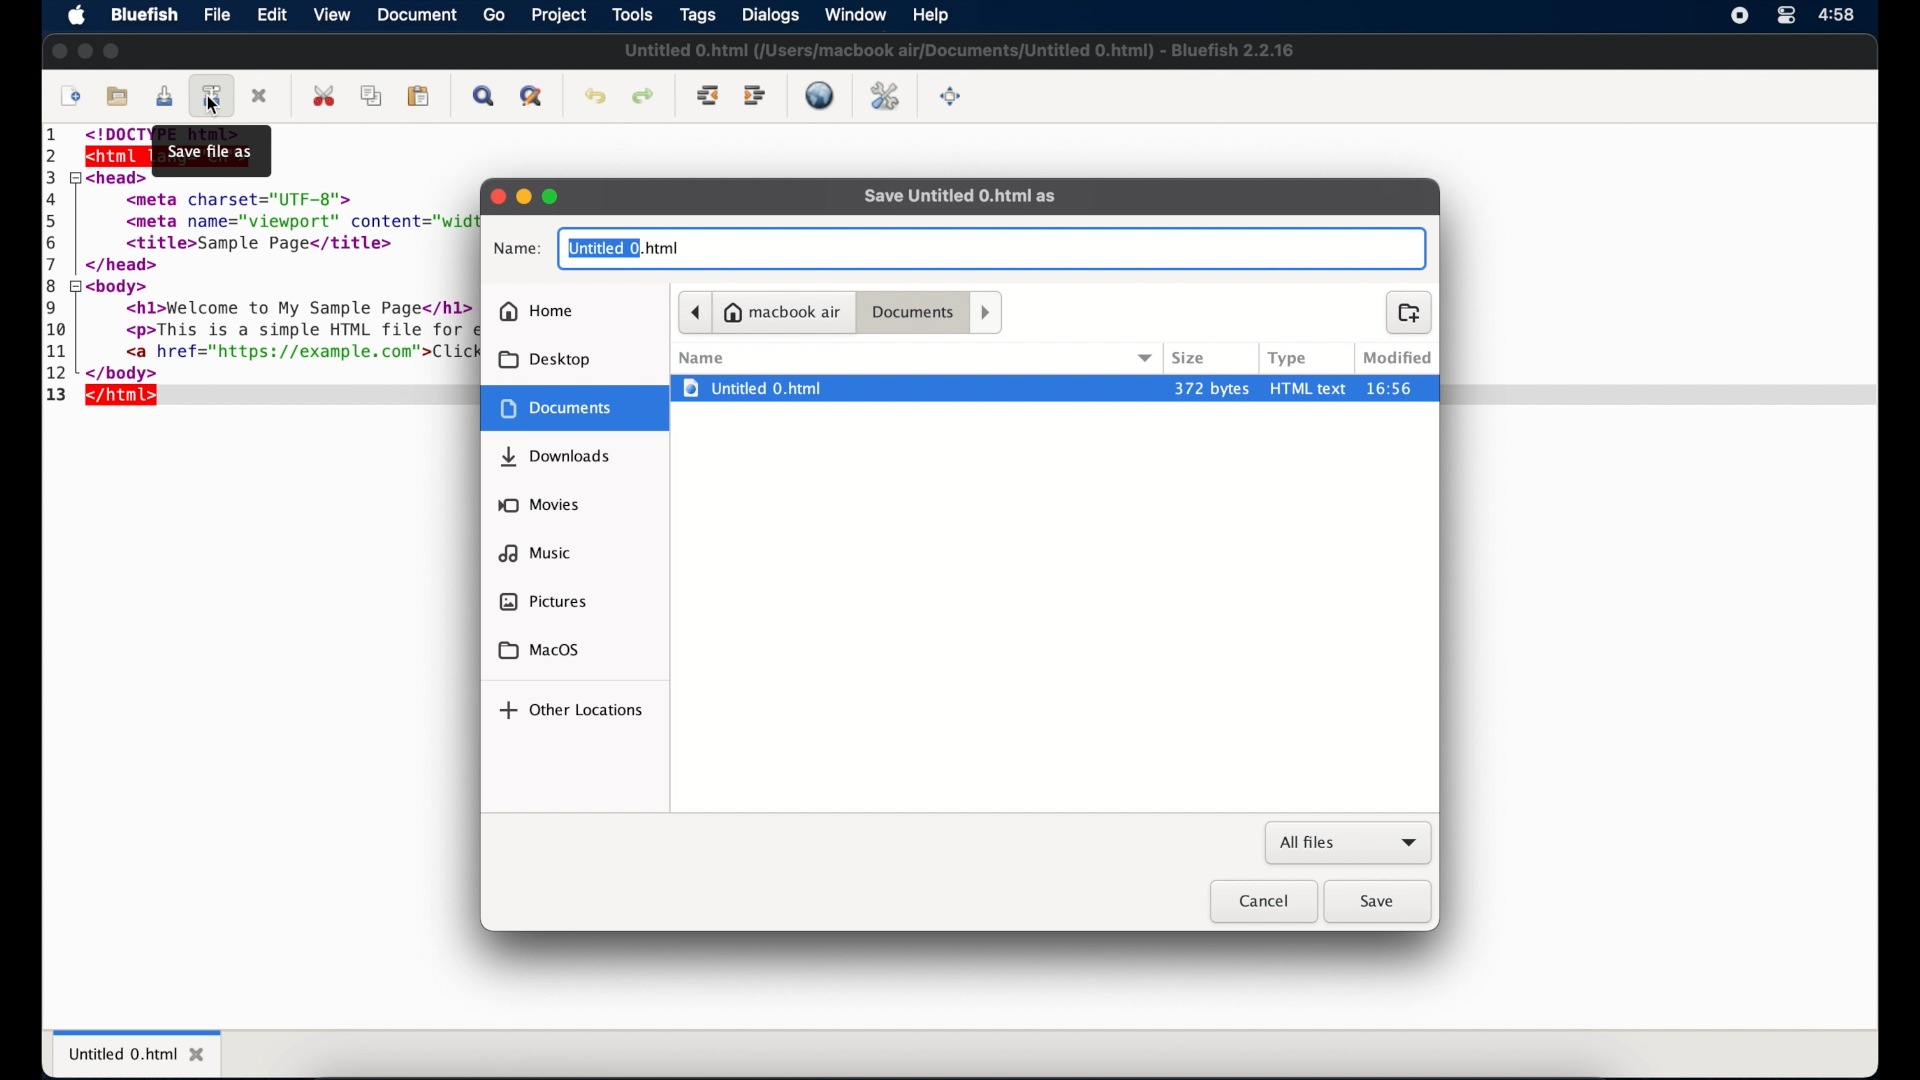 The image size is (1920, 1080). I want to click on </head>, so click(122, 266).